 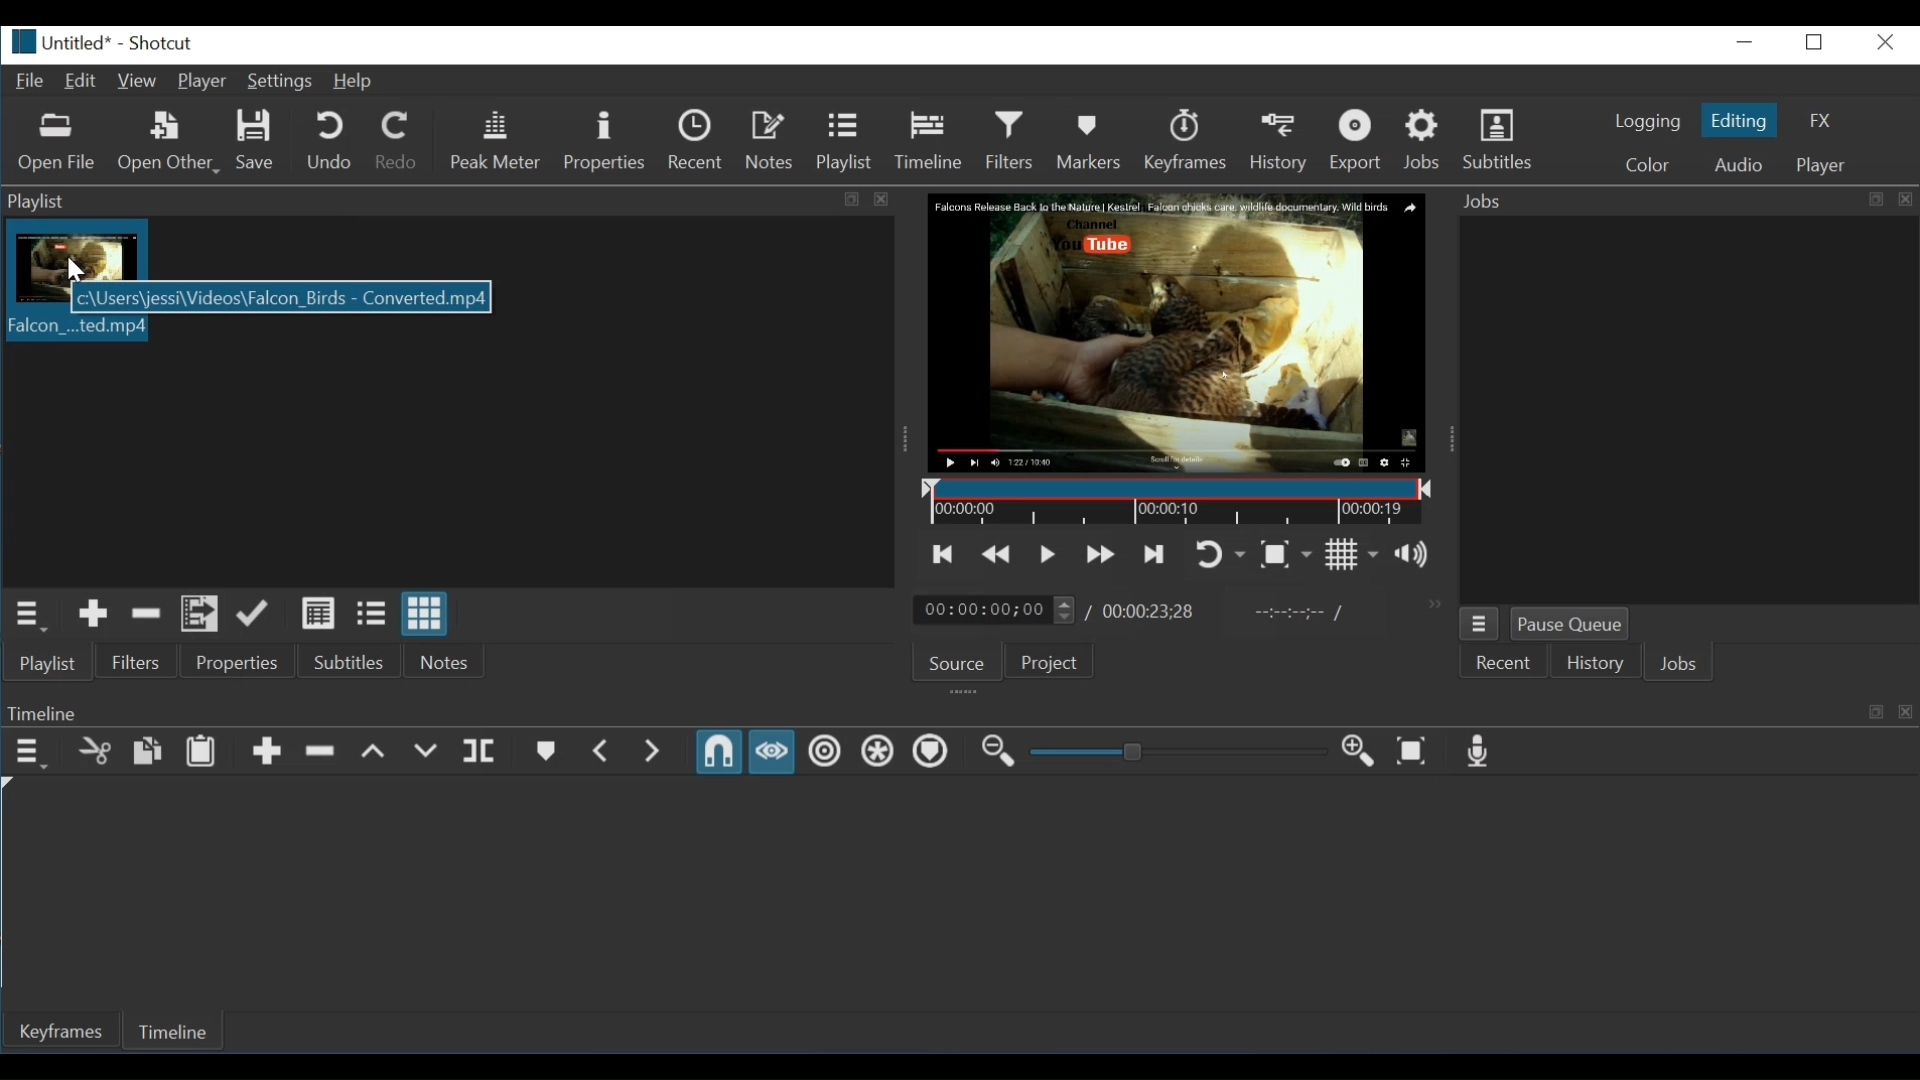 What do you see at coordinates (148, 752) in the screenshot?
I see `Copy` at bounding box center [148, 752].